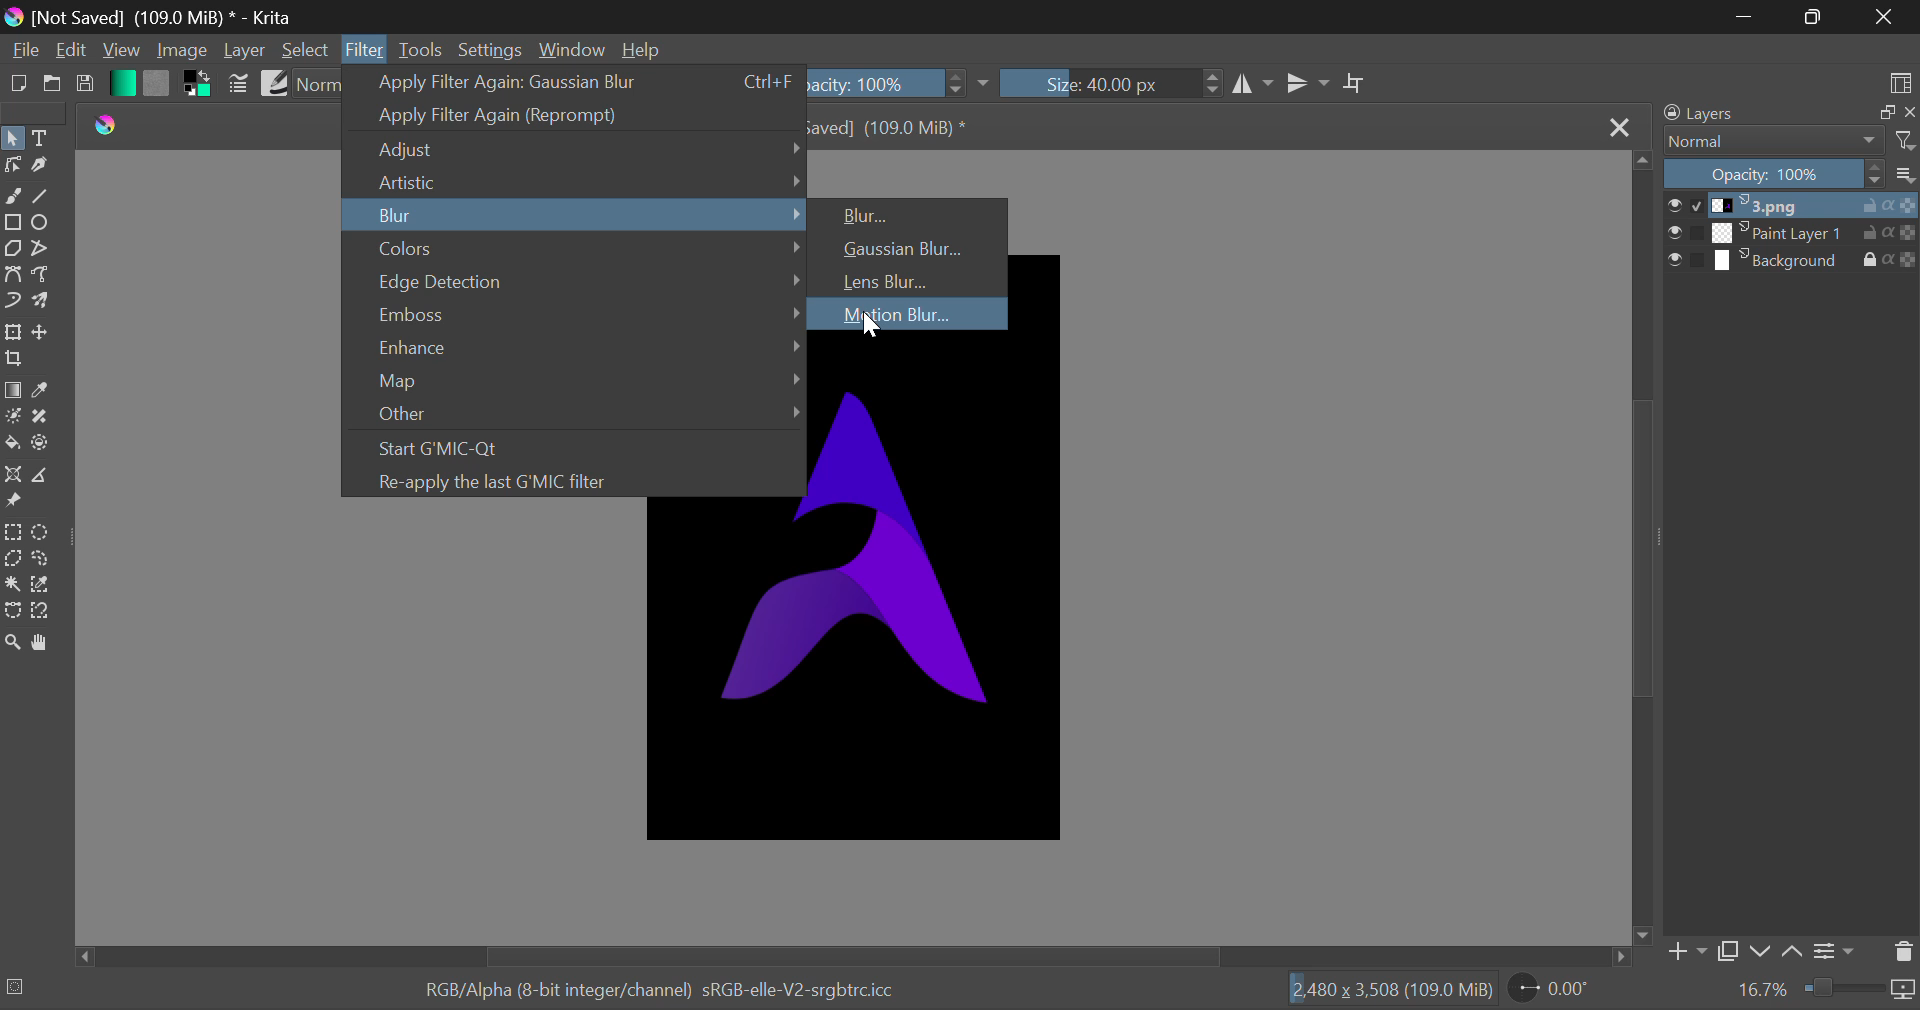 Image resolution: width=1920 pixels, height=1010 pixels. Describe the element at coordinates (43, 195) in the screenshot. I see `Line` at that location.